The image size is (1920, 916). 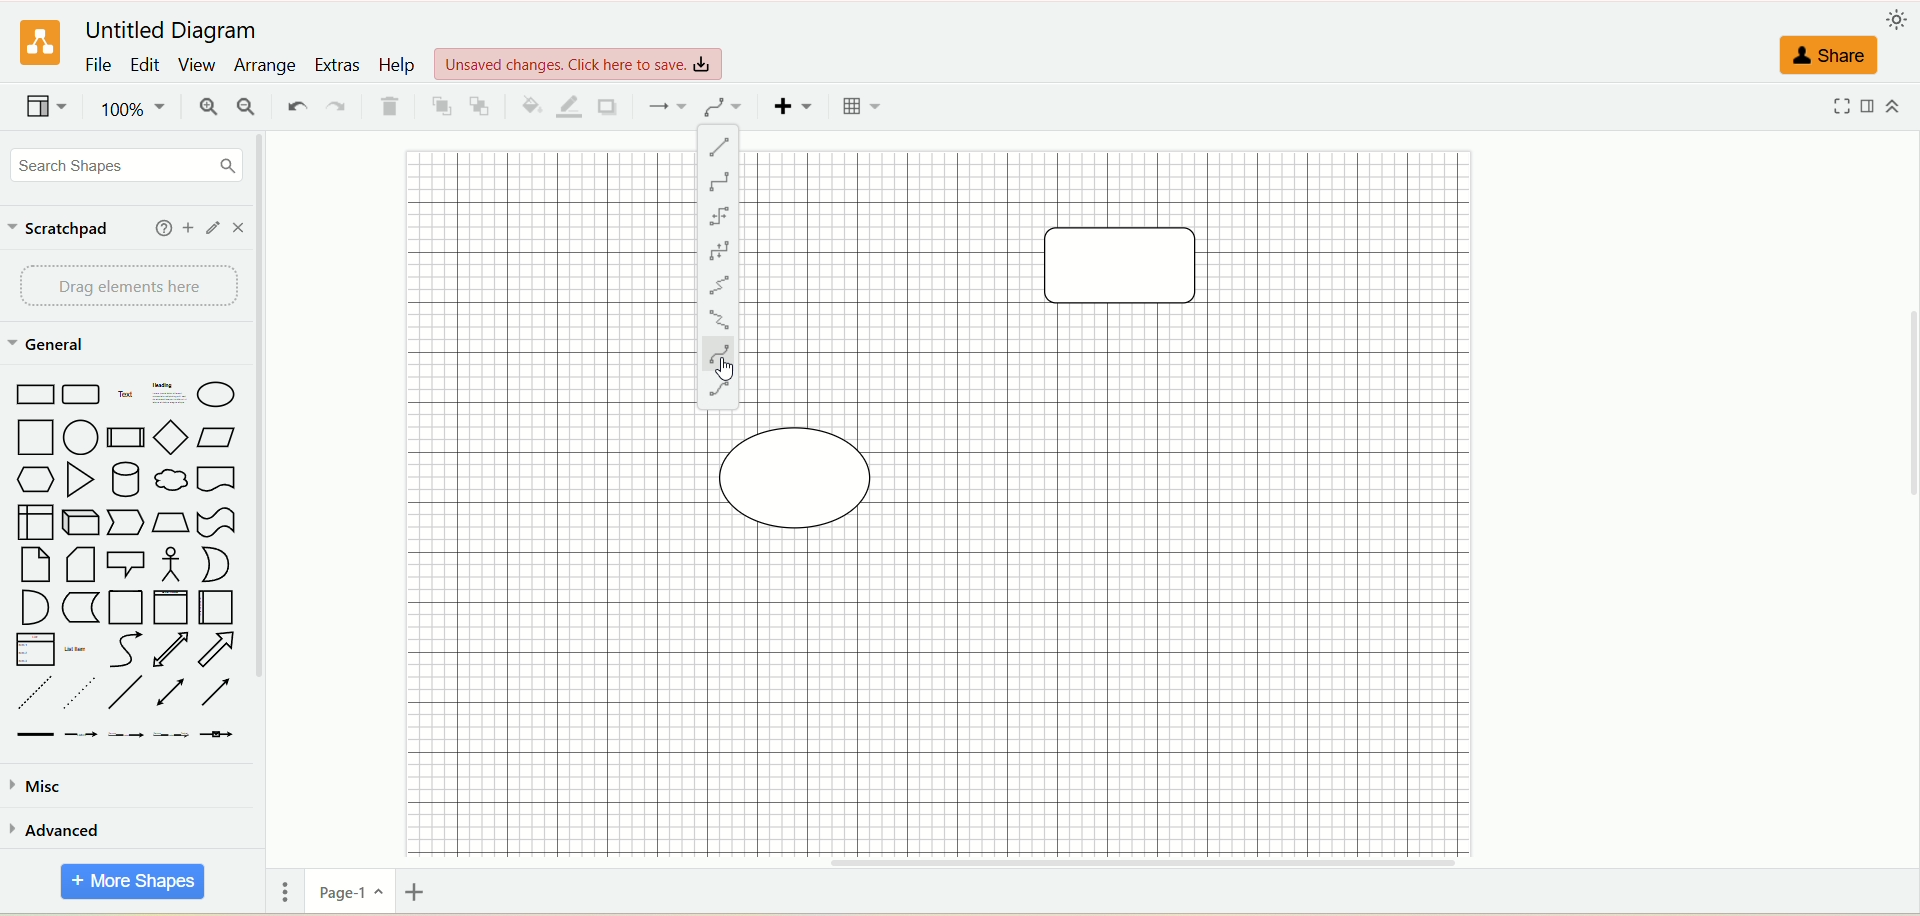 What do you see at coordinates (57, 226) in the screenshot?
I see `scratchpad` at bounding box center [57, 226].